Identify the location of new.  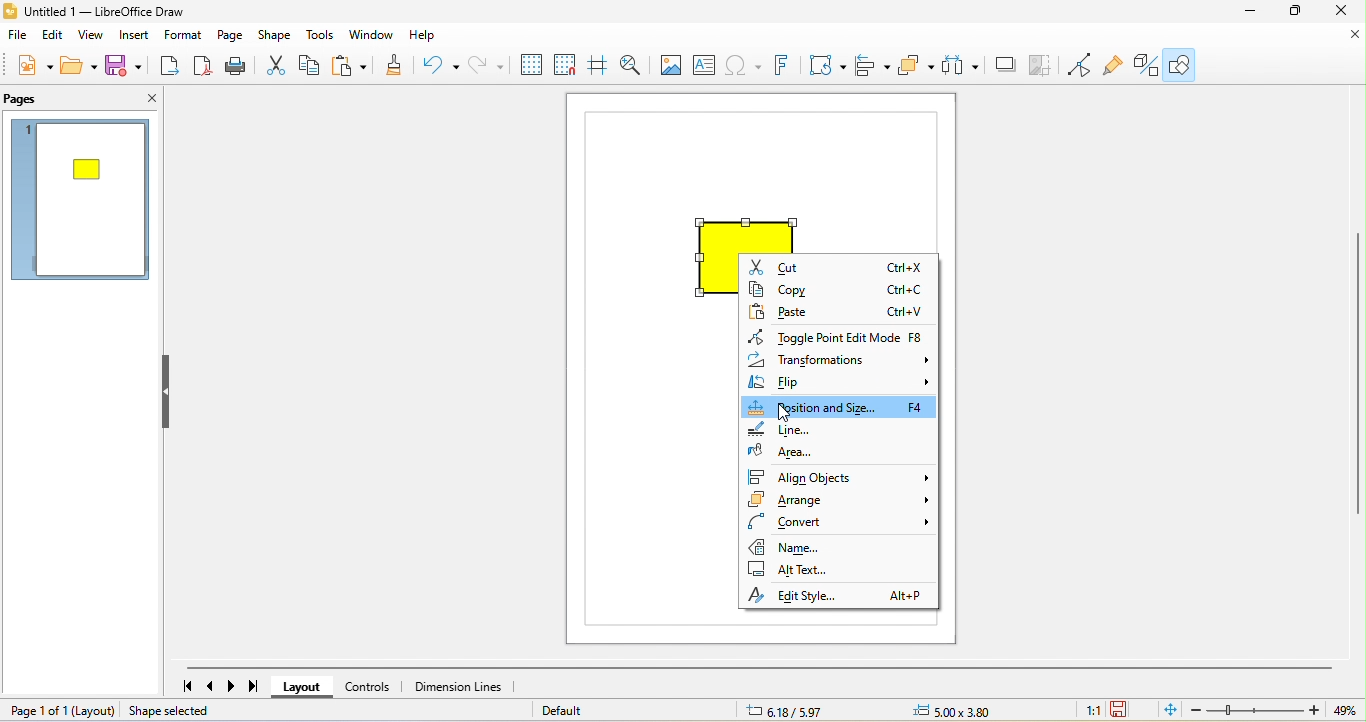
(28, 67).